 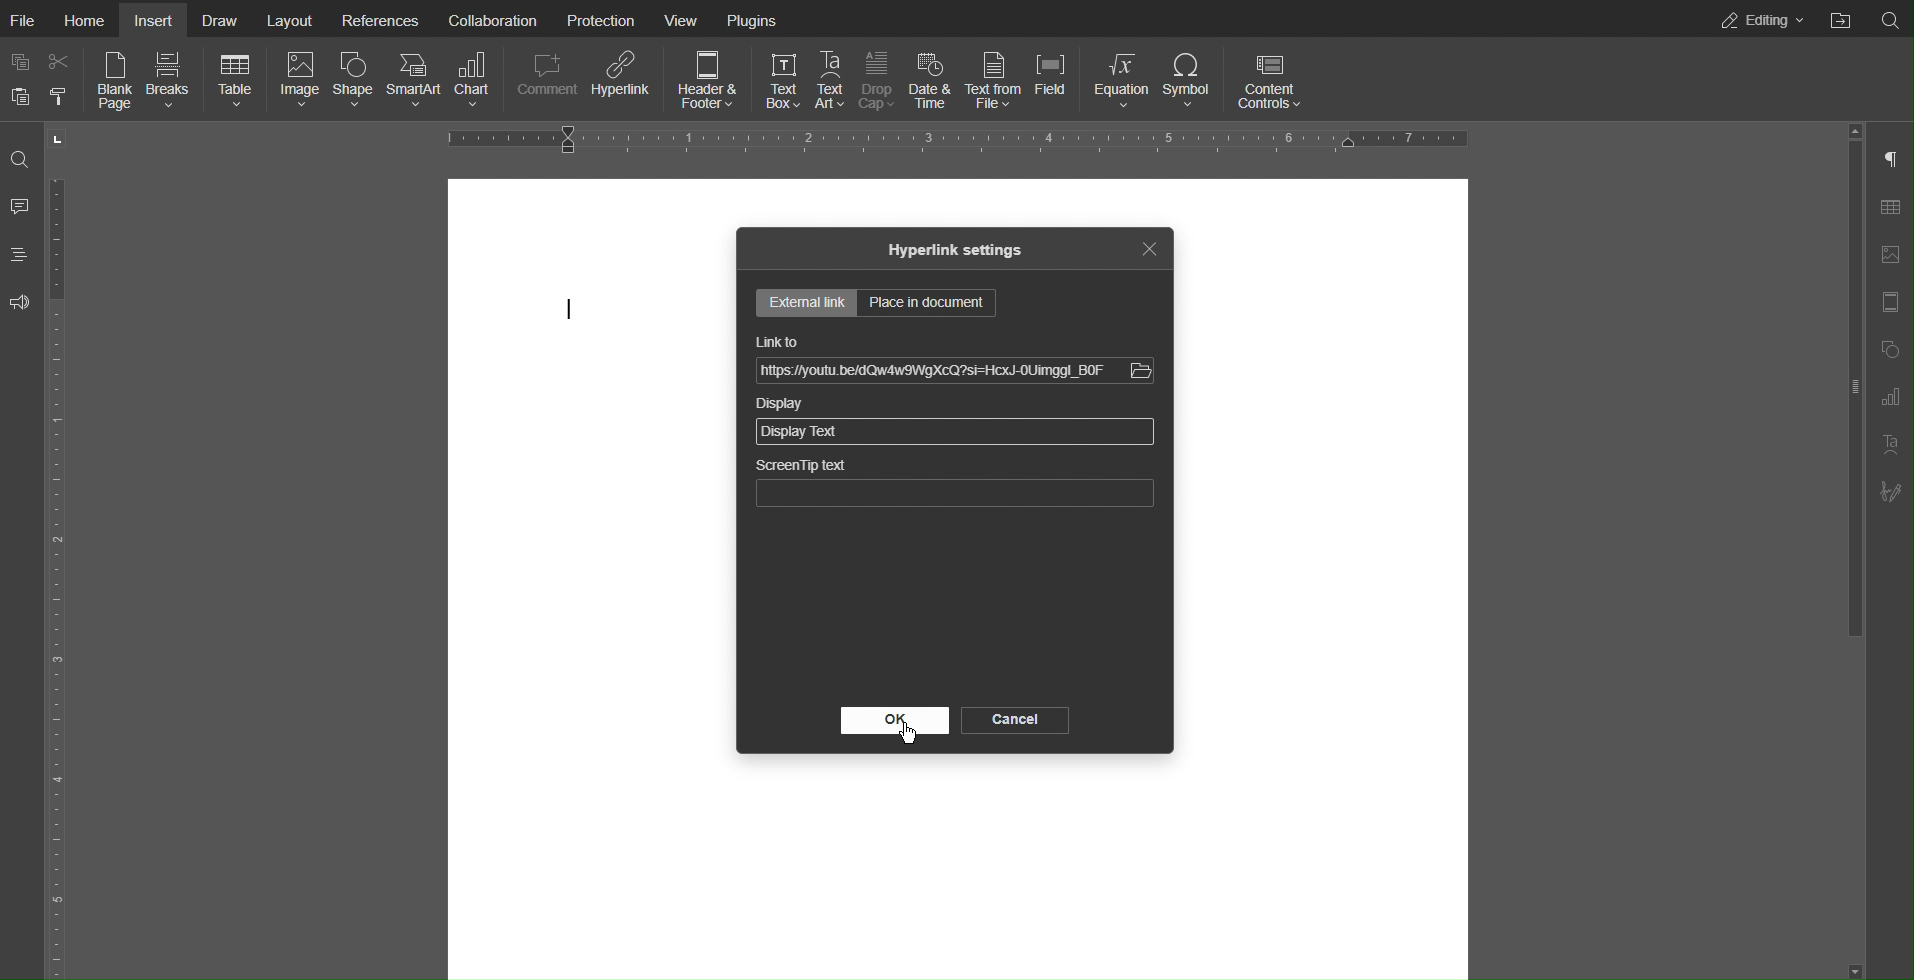 I want to click on Close, so click(x=1153, y=249).